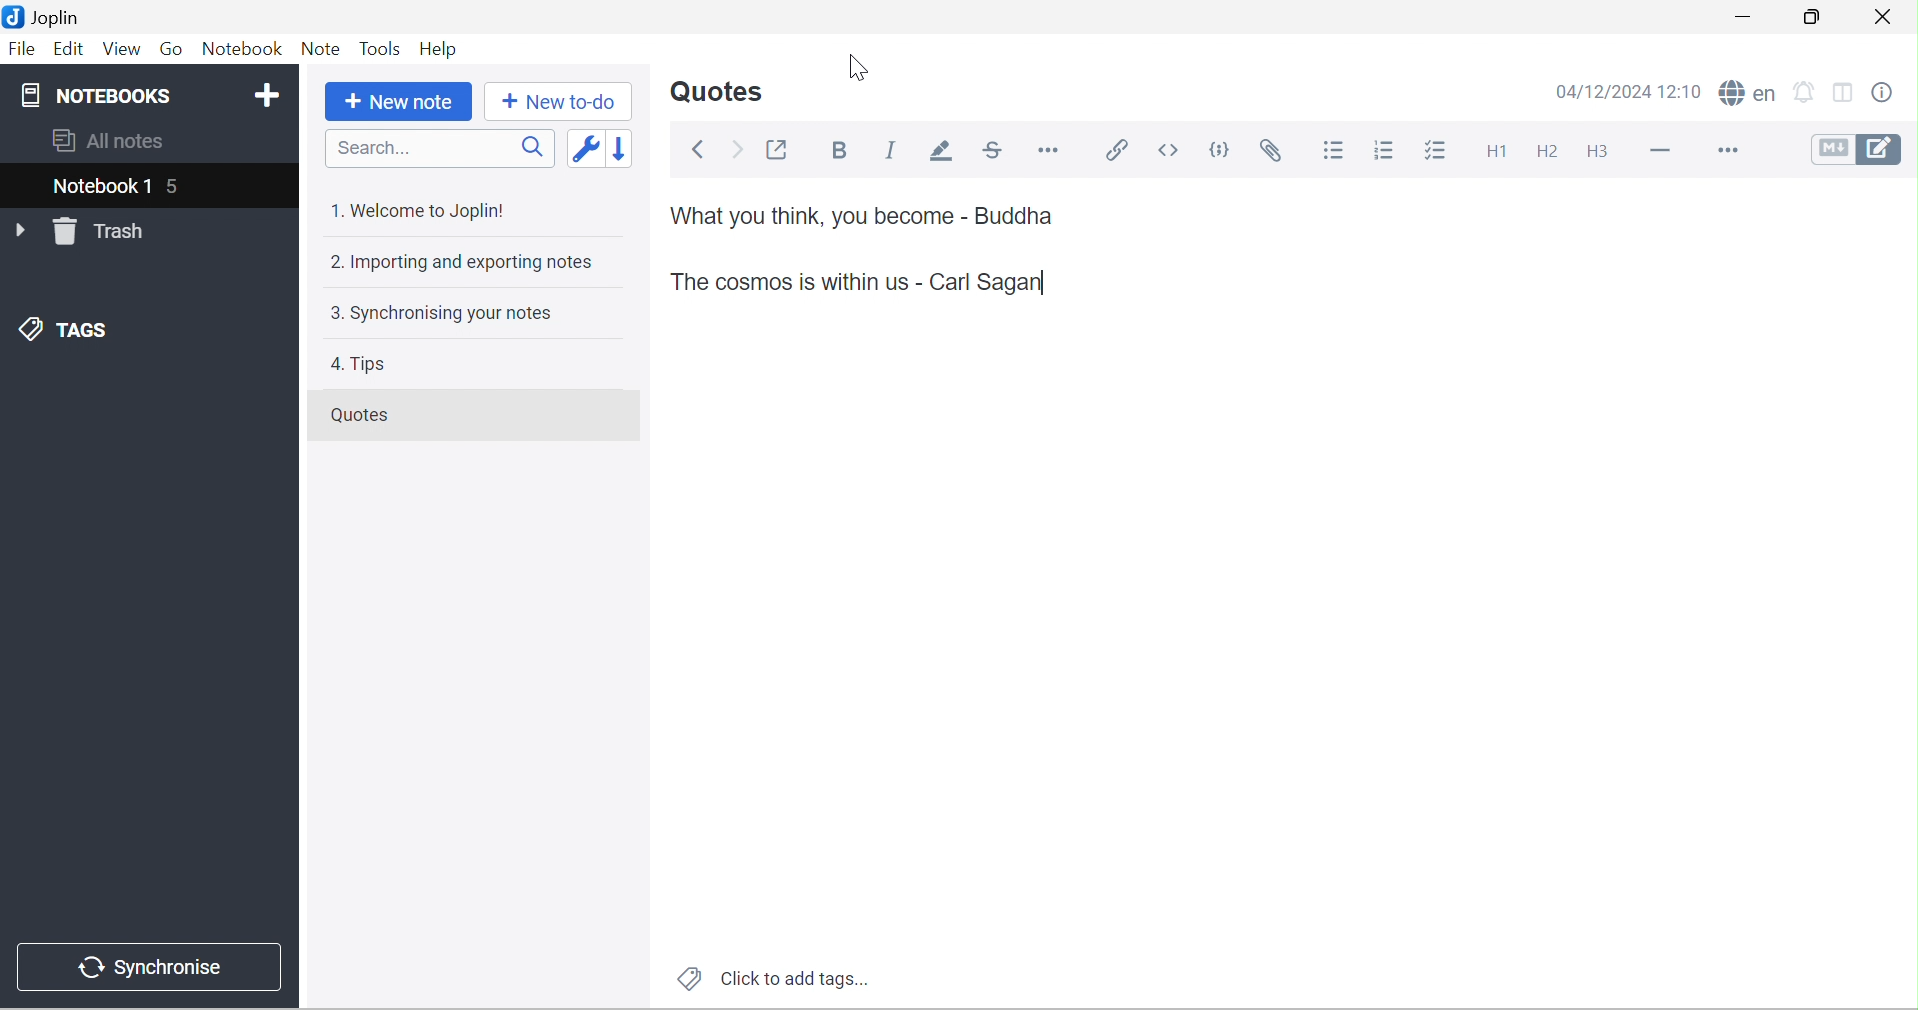  I want to click on Checkbox list, so click(1433, 150).